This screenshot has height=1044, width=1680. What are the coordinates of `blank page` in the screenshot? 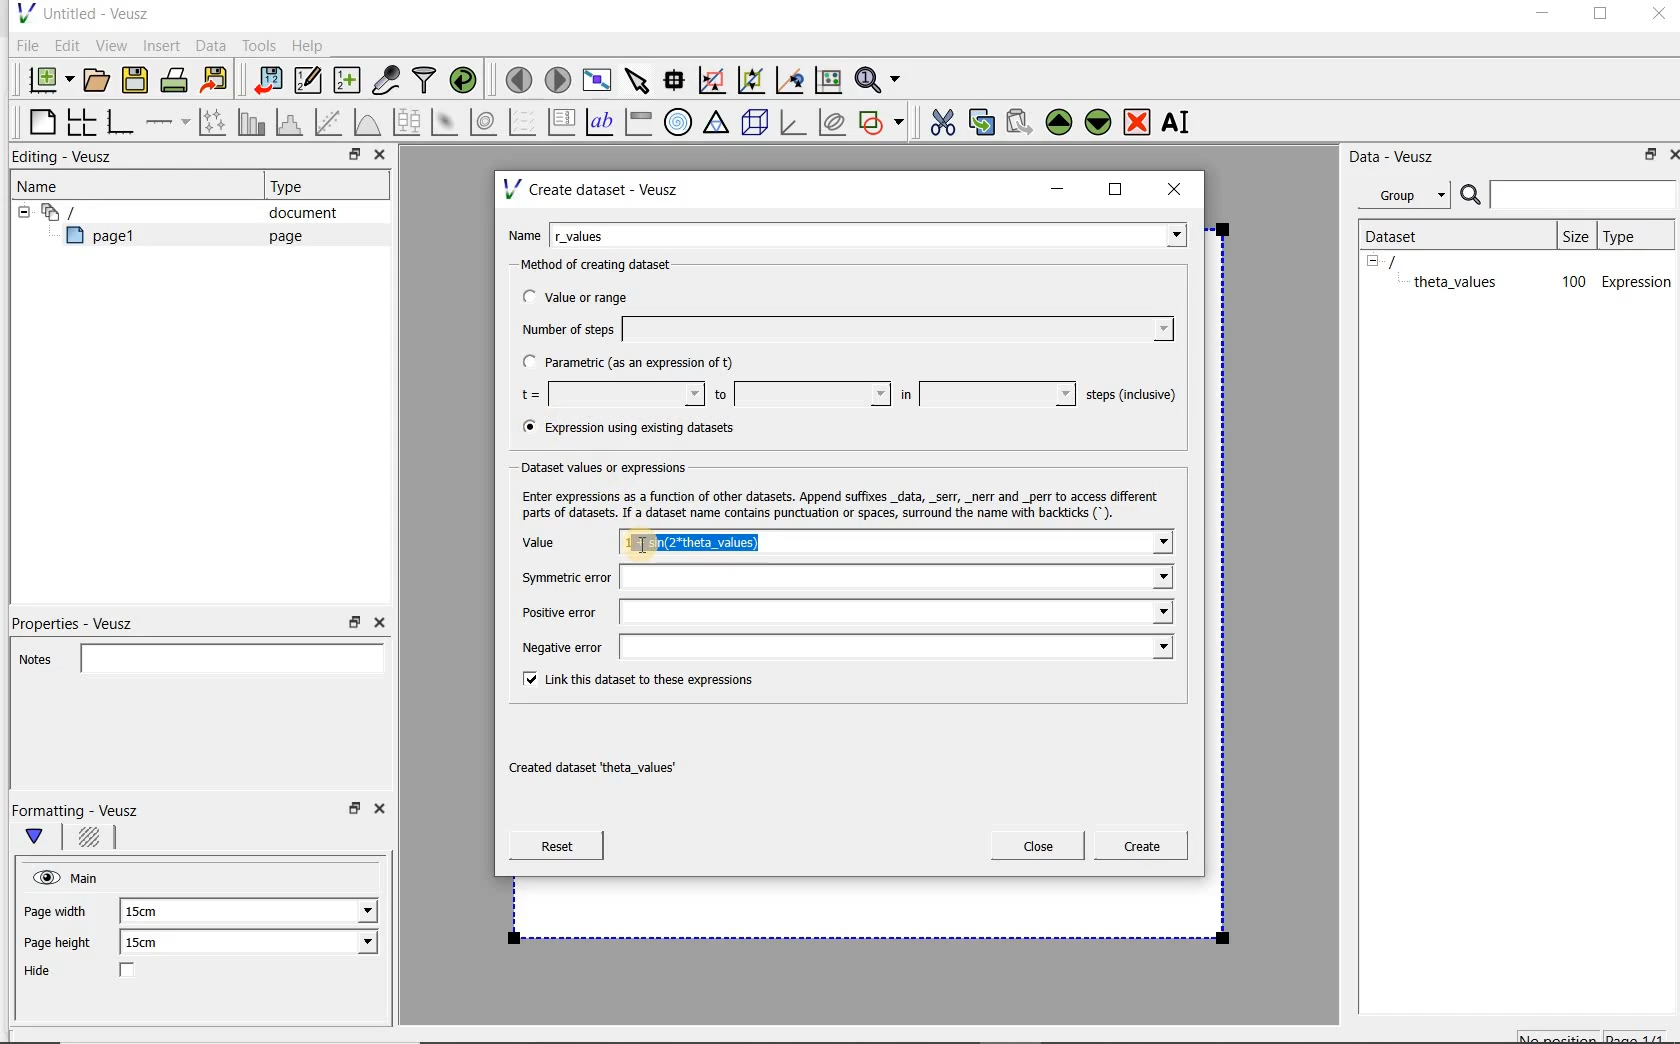 It's located at (39, 119).